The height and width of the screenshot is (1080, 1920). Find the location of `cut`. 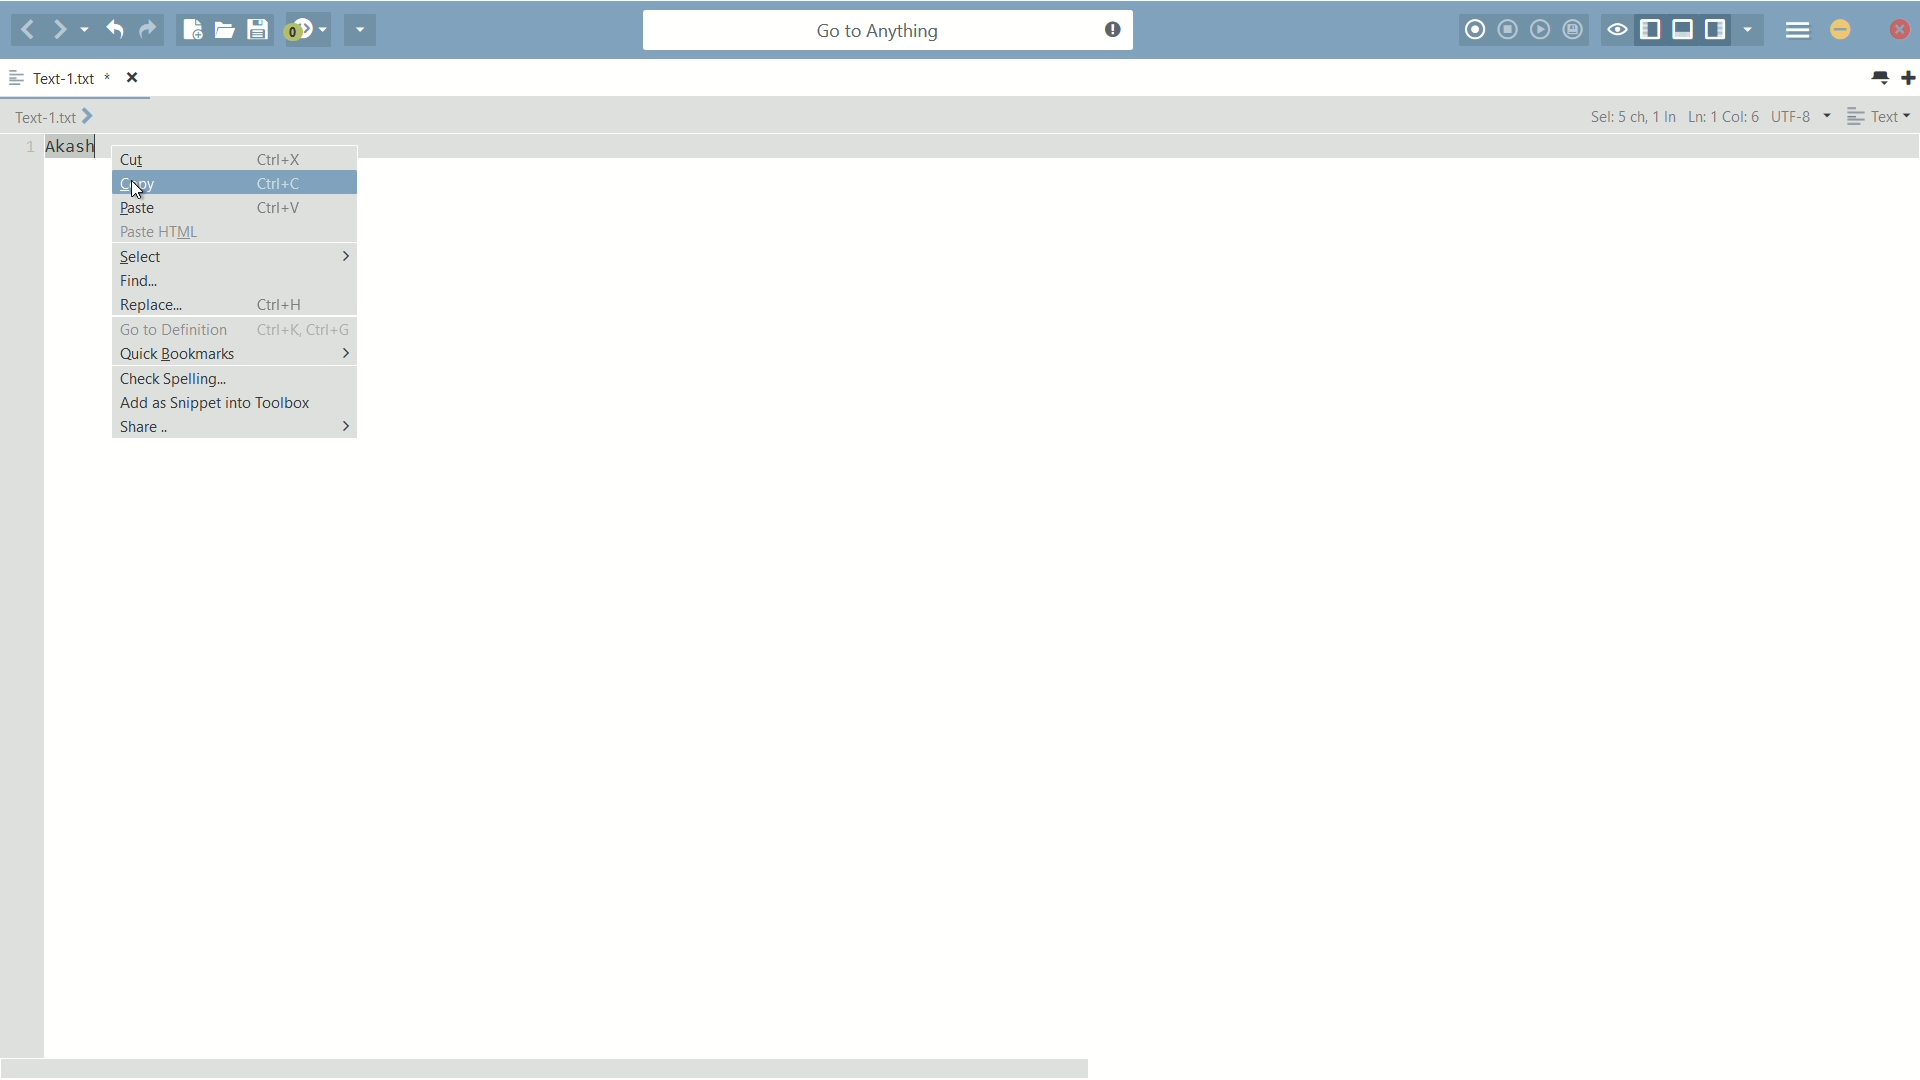

cut is located at coordinates (235, 158).